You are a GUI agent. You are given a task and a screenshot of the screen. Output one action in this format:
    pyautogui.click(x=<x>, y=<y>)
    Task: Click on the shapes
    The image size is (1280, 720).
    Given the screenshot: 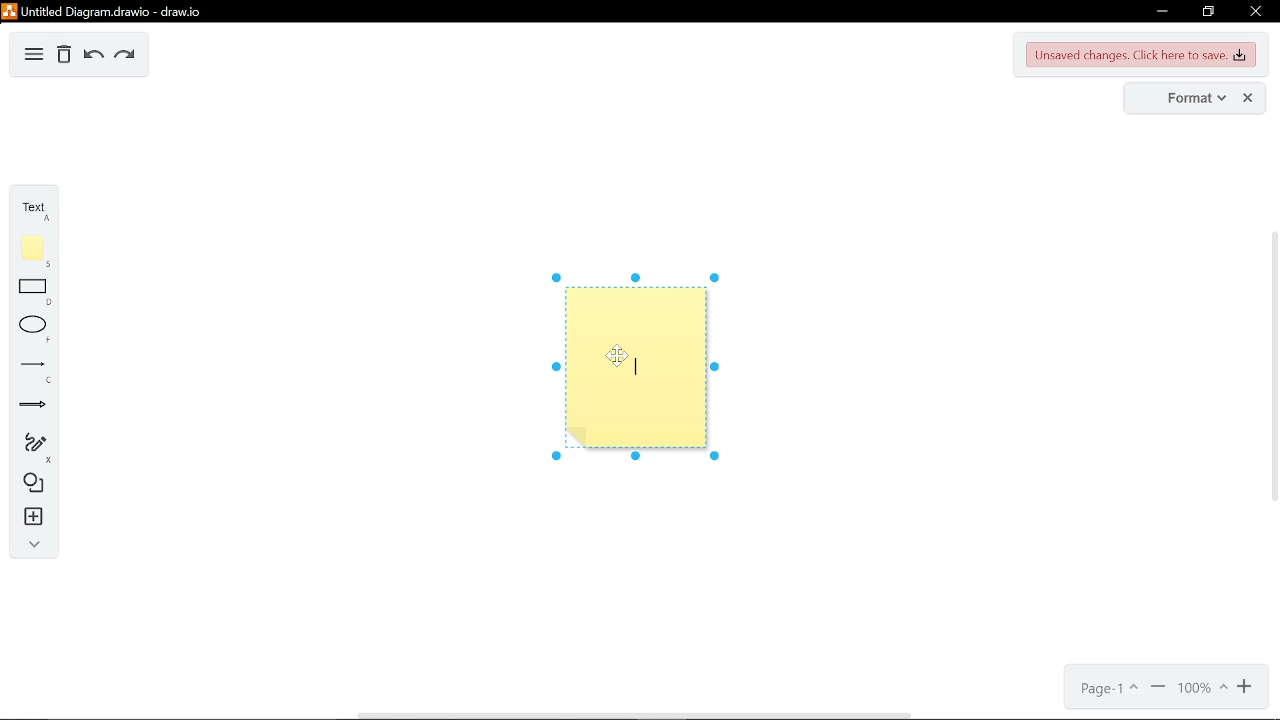 What is the action you would take?
    pyautogui.click(x=30, y=485)
    